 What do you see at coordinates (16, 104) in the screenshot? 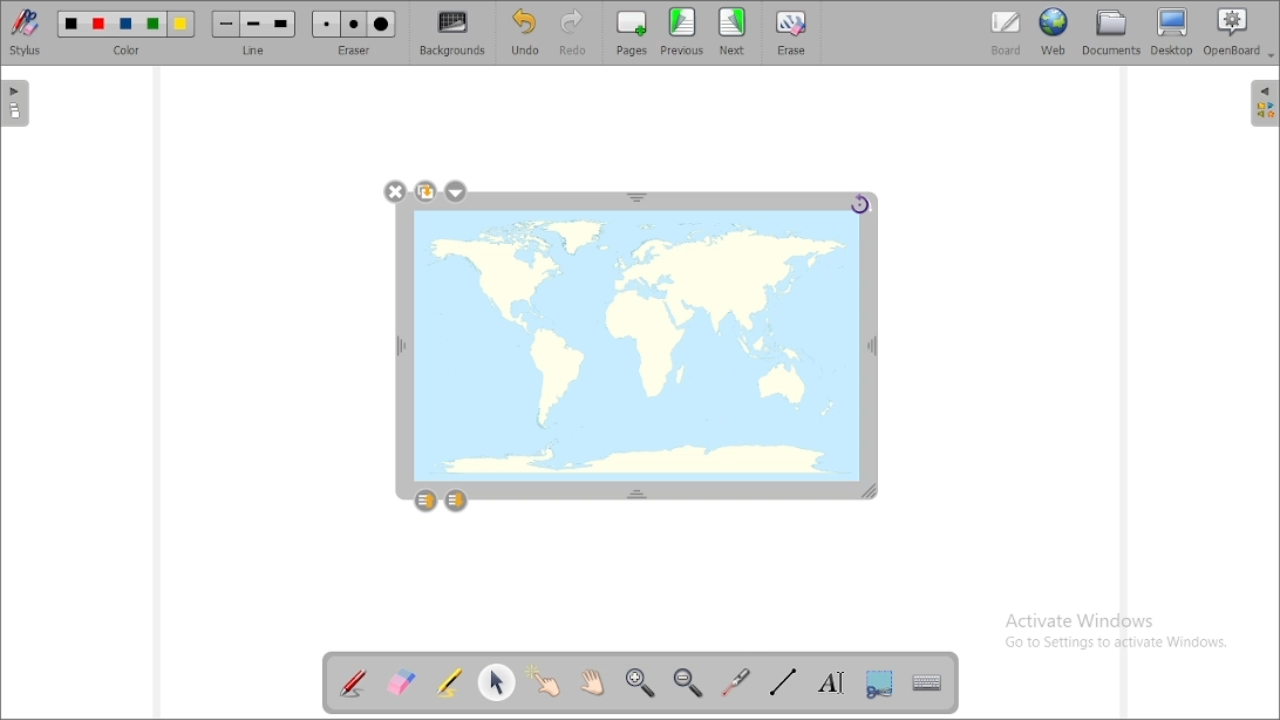
I see `pages pane` at bounding box center [16, 104].